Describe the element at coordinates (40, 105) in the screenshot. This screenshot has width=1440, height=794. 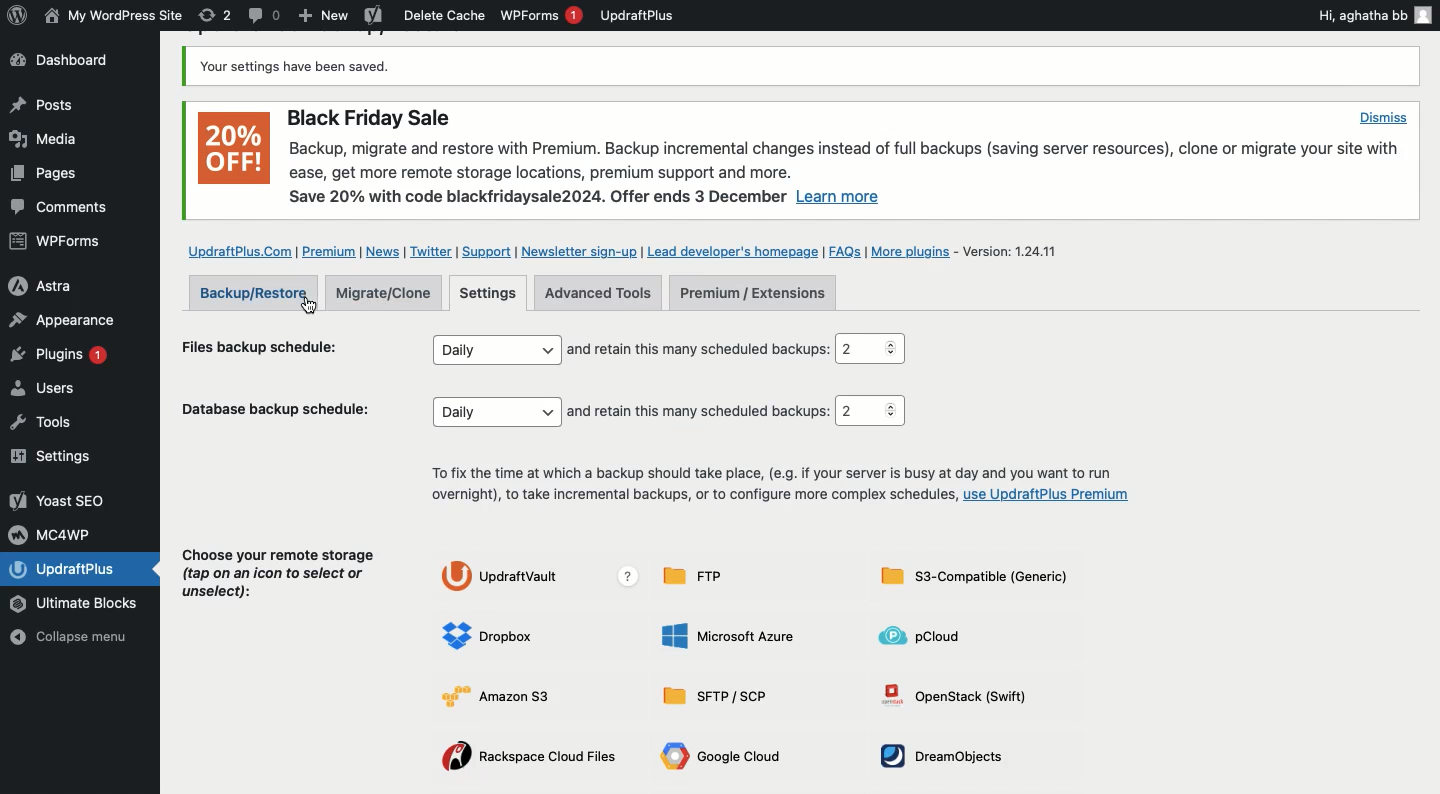
I see `Posts` at that location.